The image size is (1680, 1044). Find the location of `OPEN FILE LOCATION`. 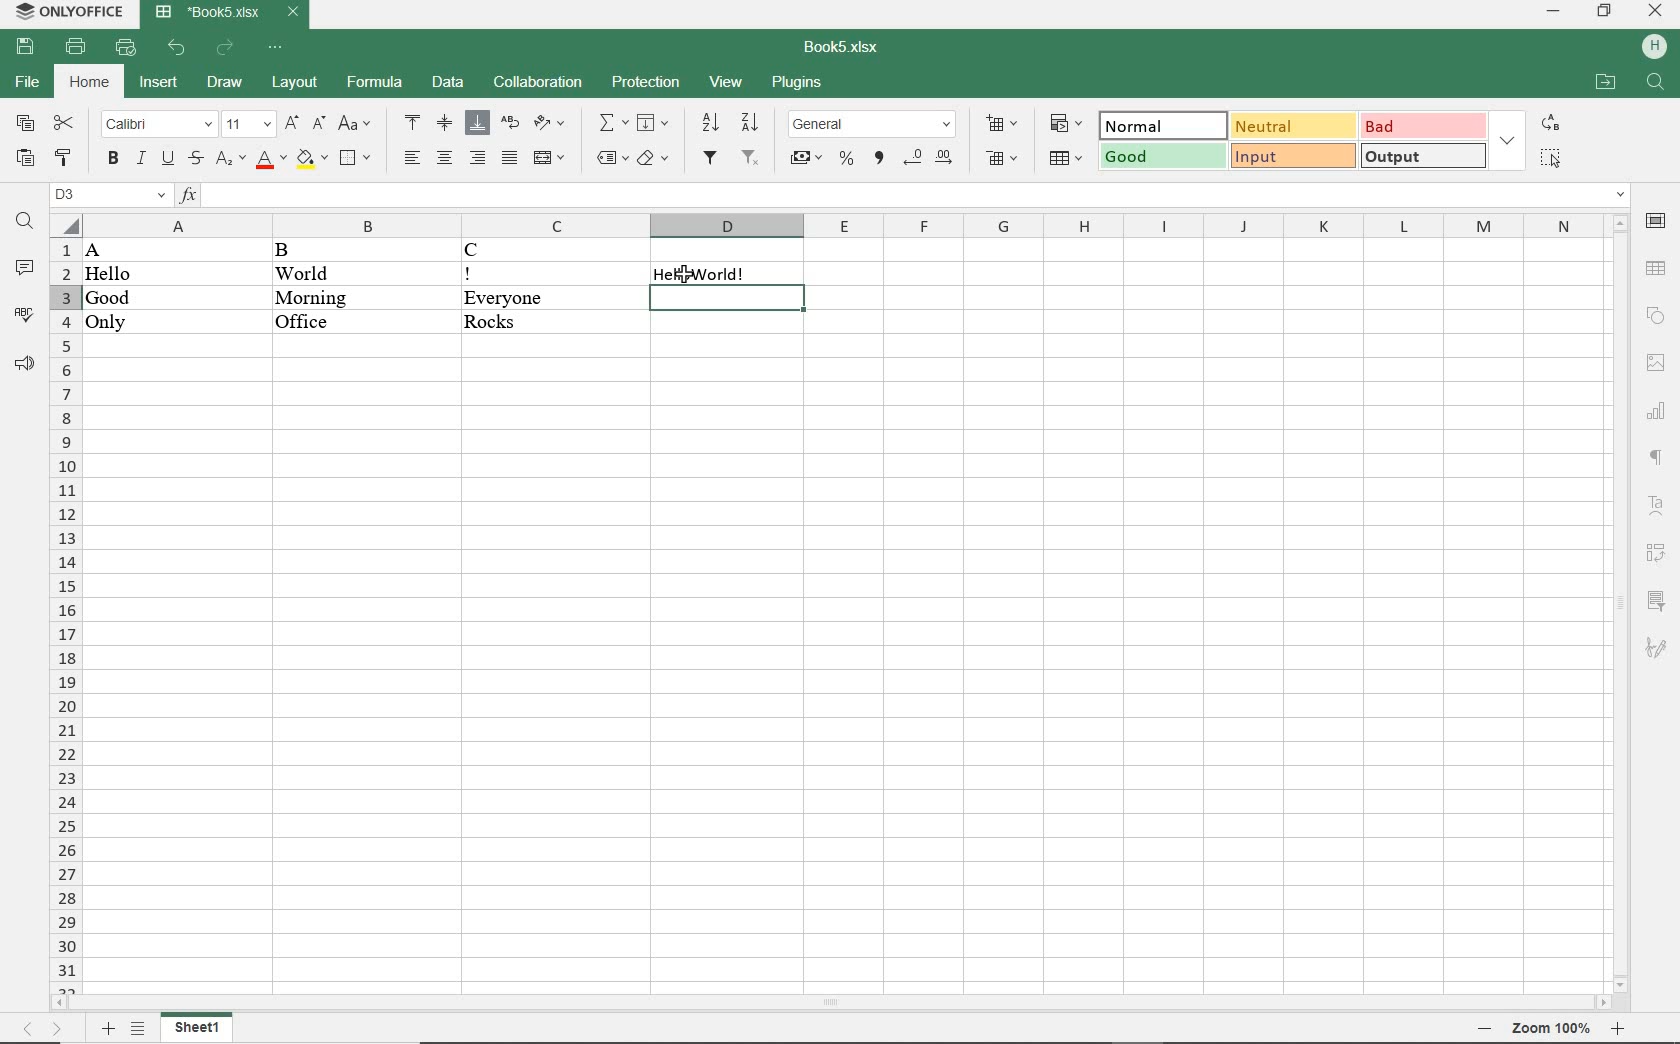

OPEN FILE LOCATION is located at coordinates (1605, 83).